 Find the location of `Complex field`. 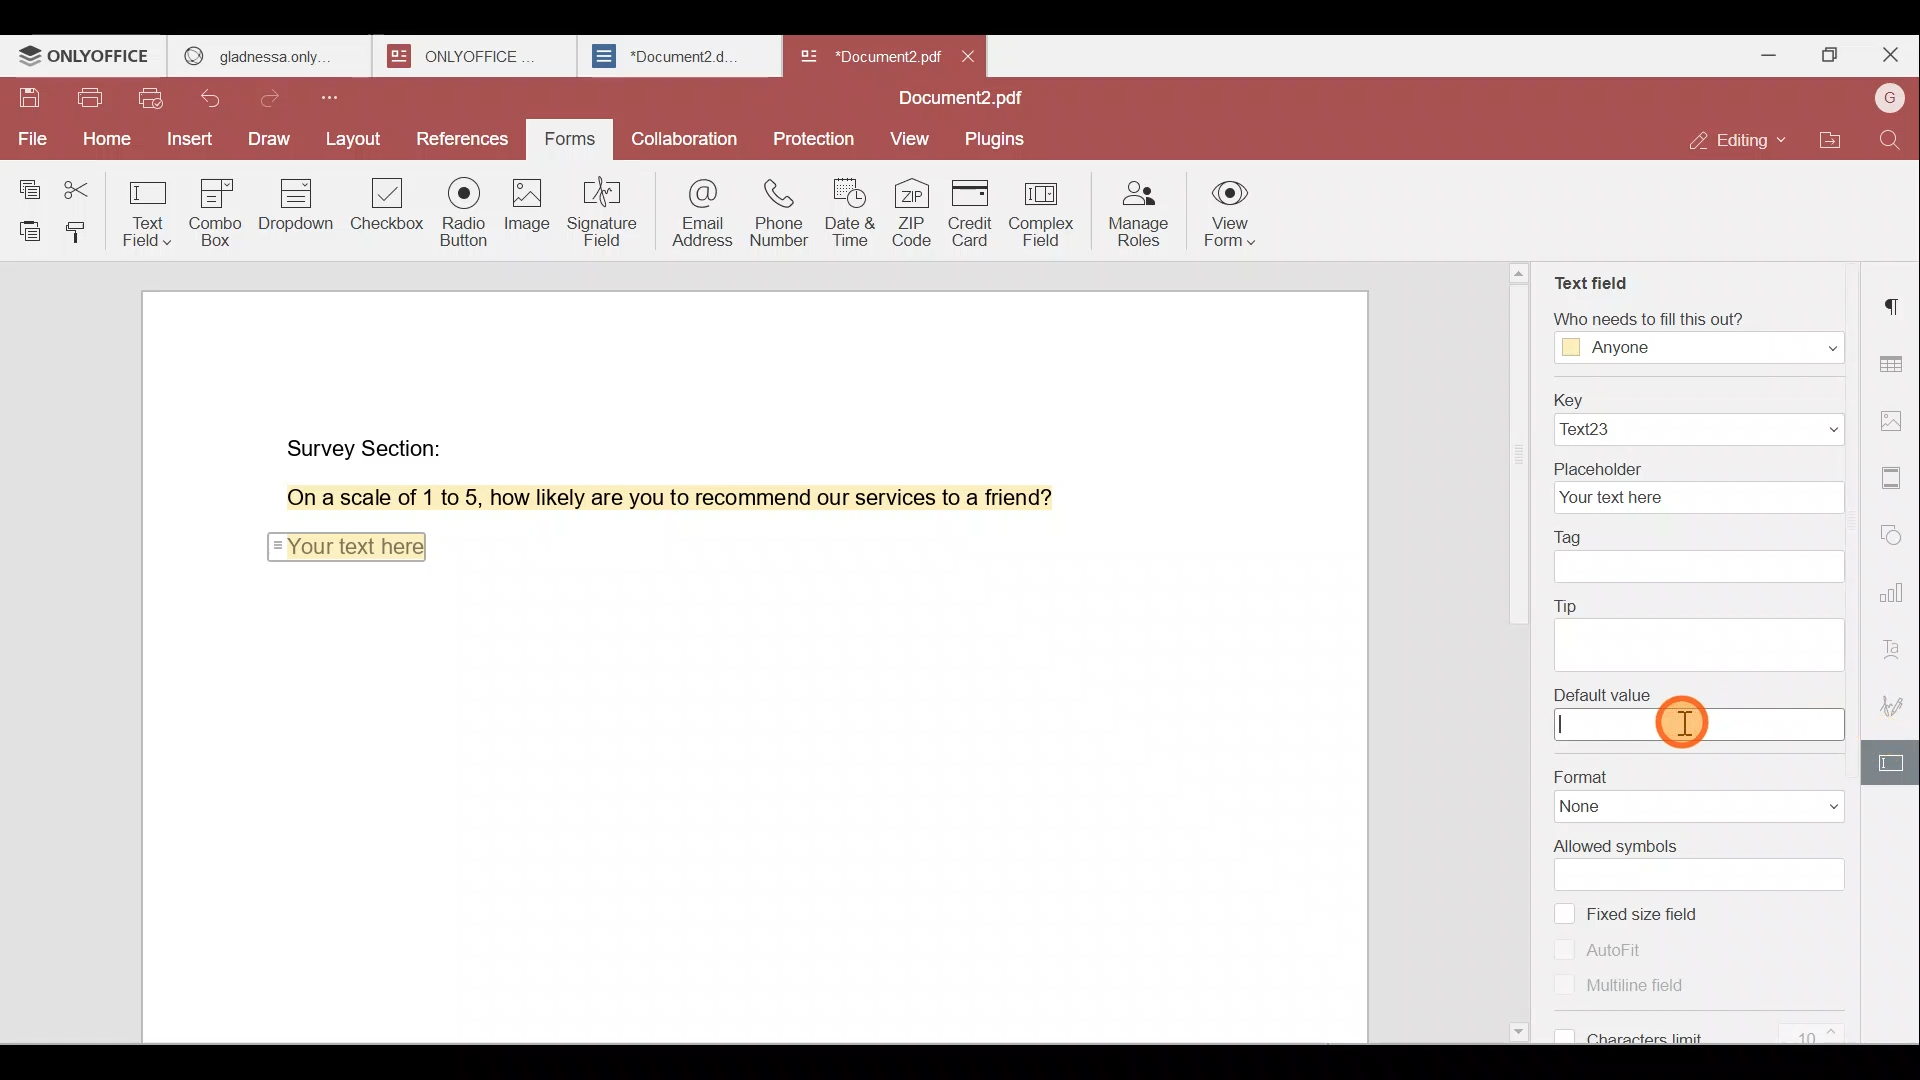

Complex field is located at coordinates (1047, 215).